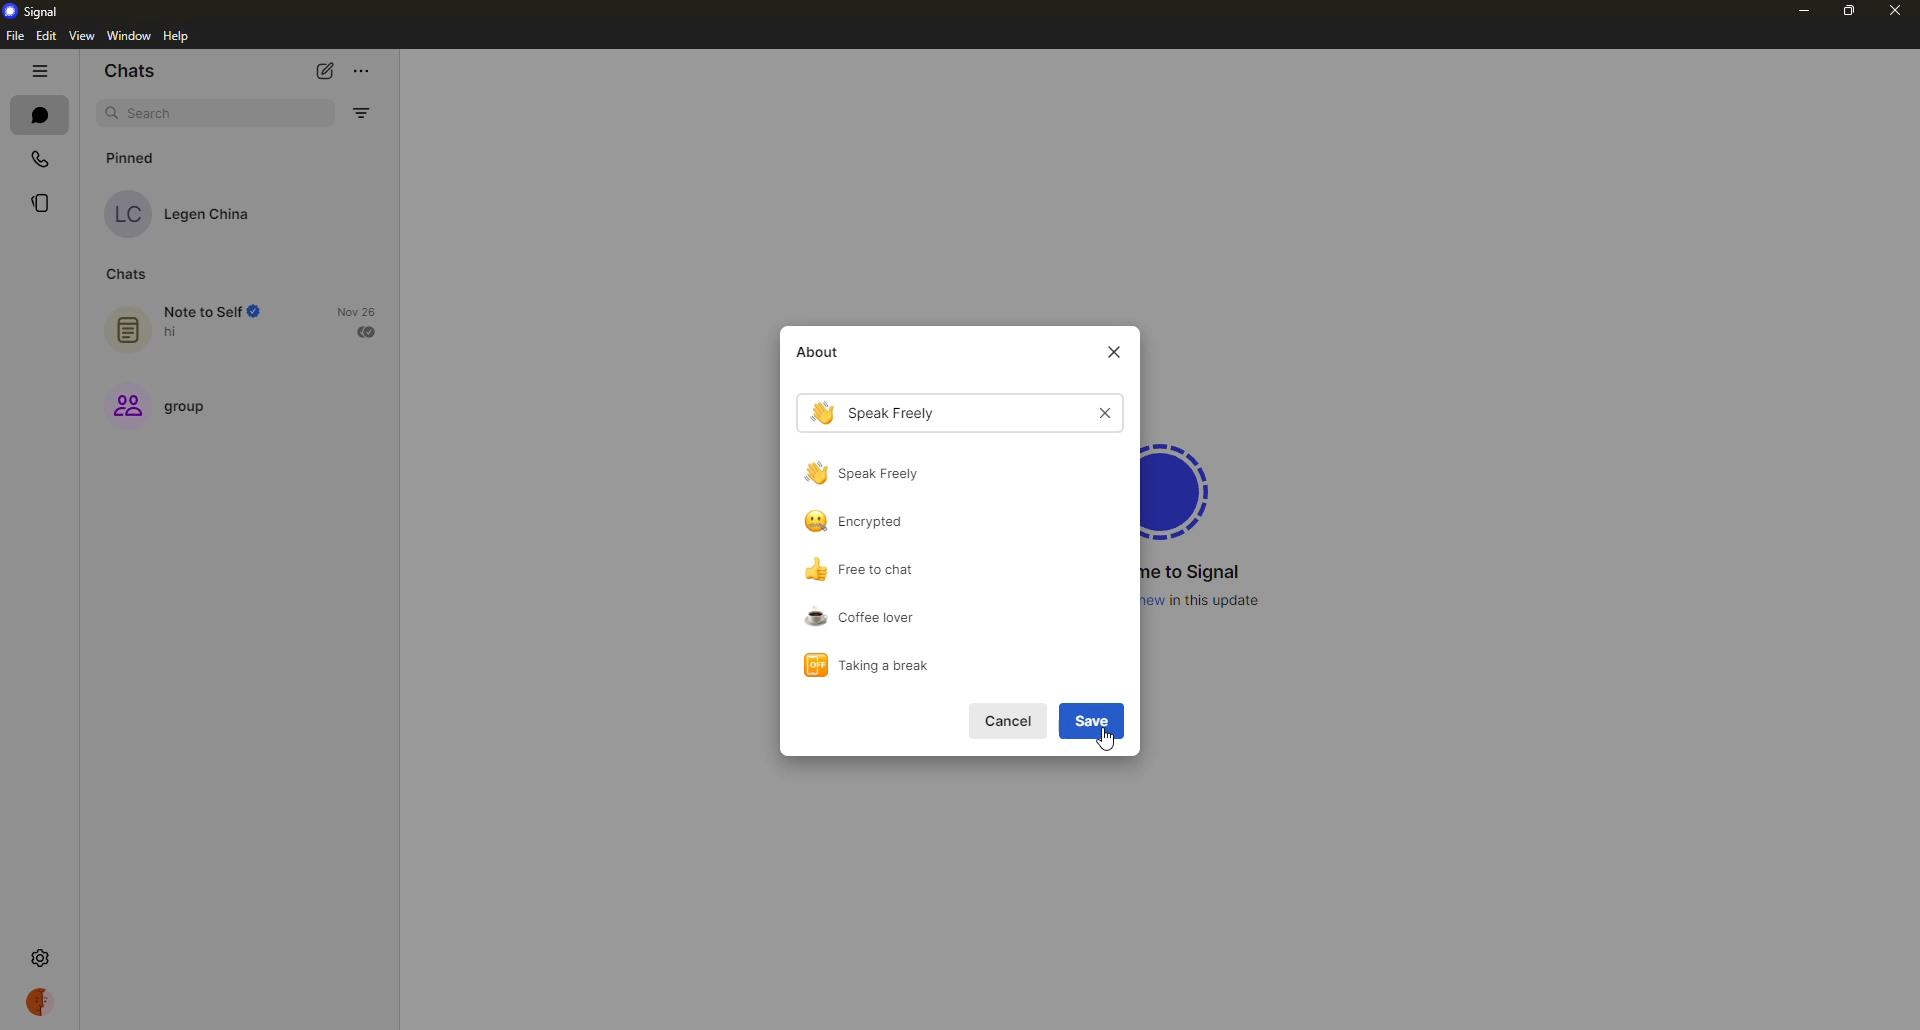 The image size is (1920, 1030). Describe the element at coordinates (865, 569) in the screenshot. I see `free to chat` at that location.